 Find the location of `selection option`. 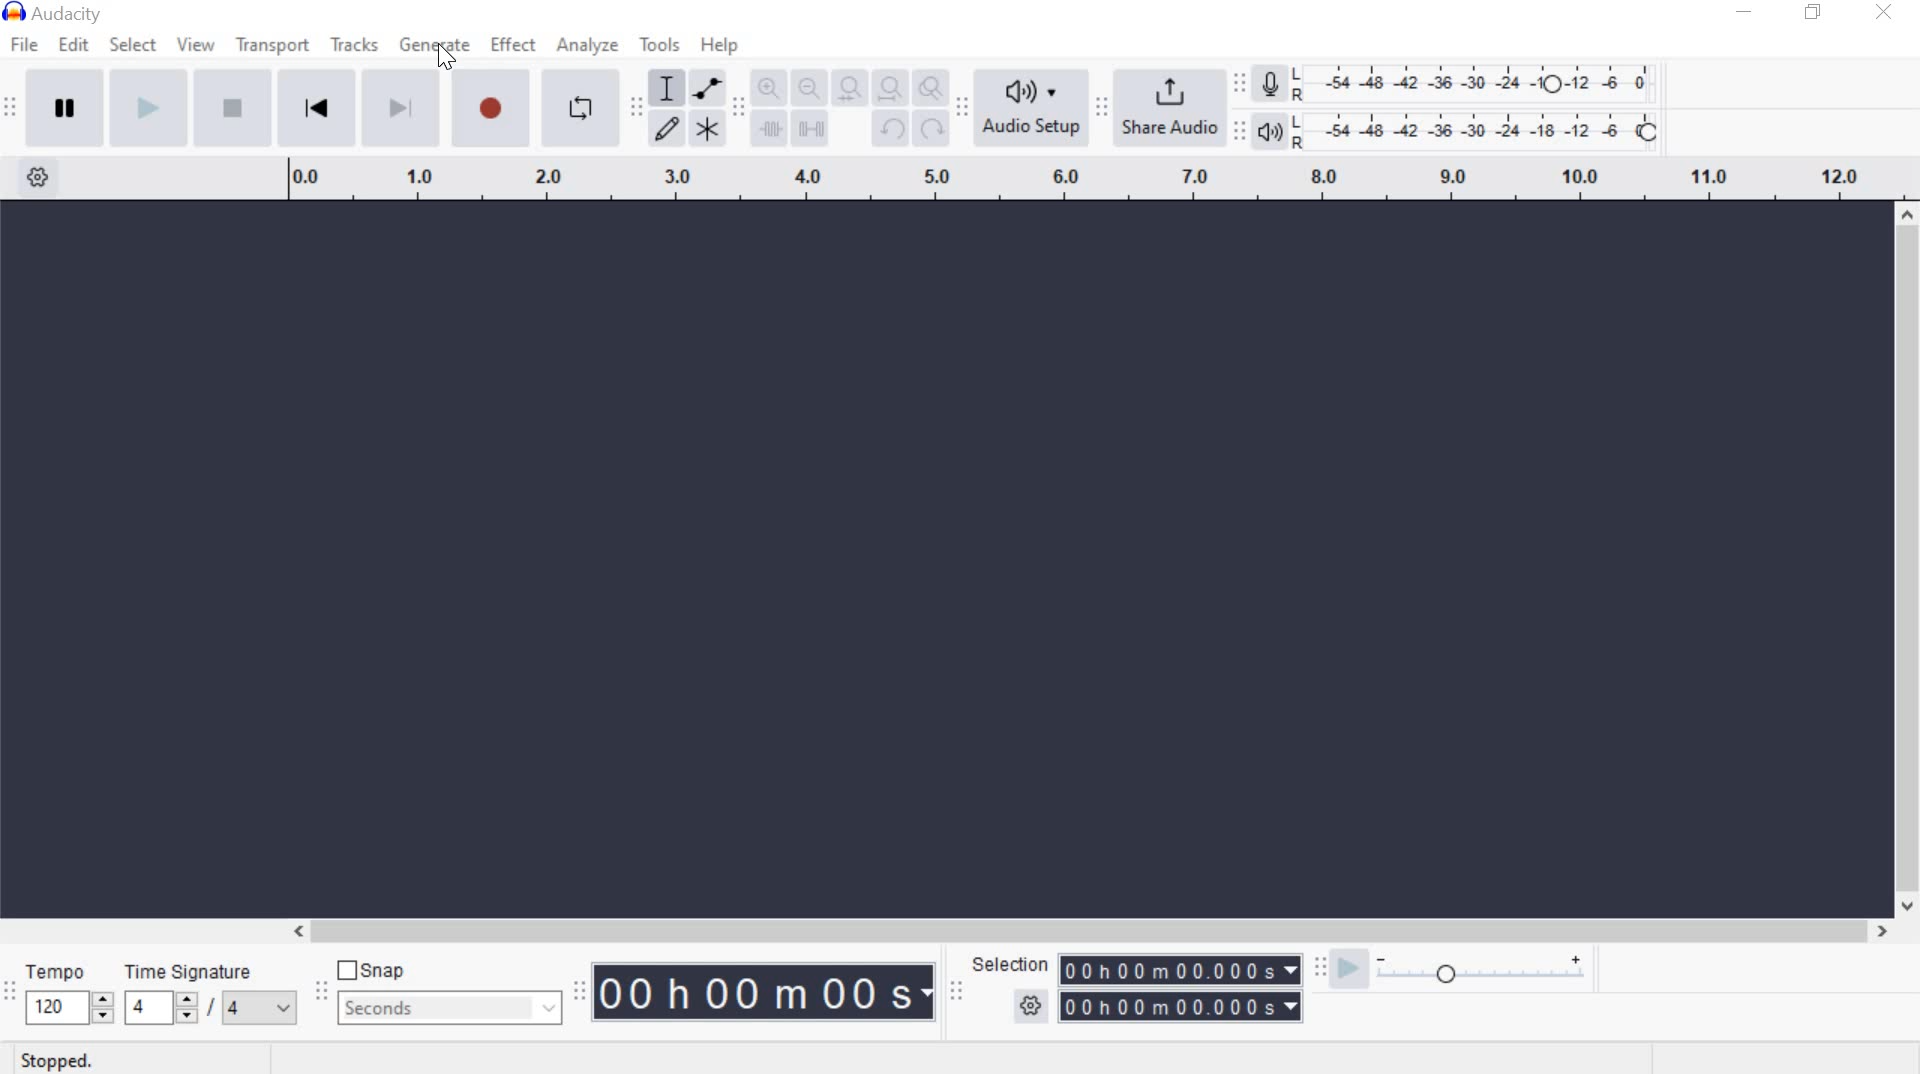

selection option is located at coordinates (1031, 1003).